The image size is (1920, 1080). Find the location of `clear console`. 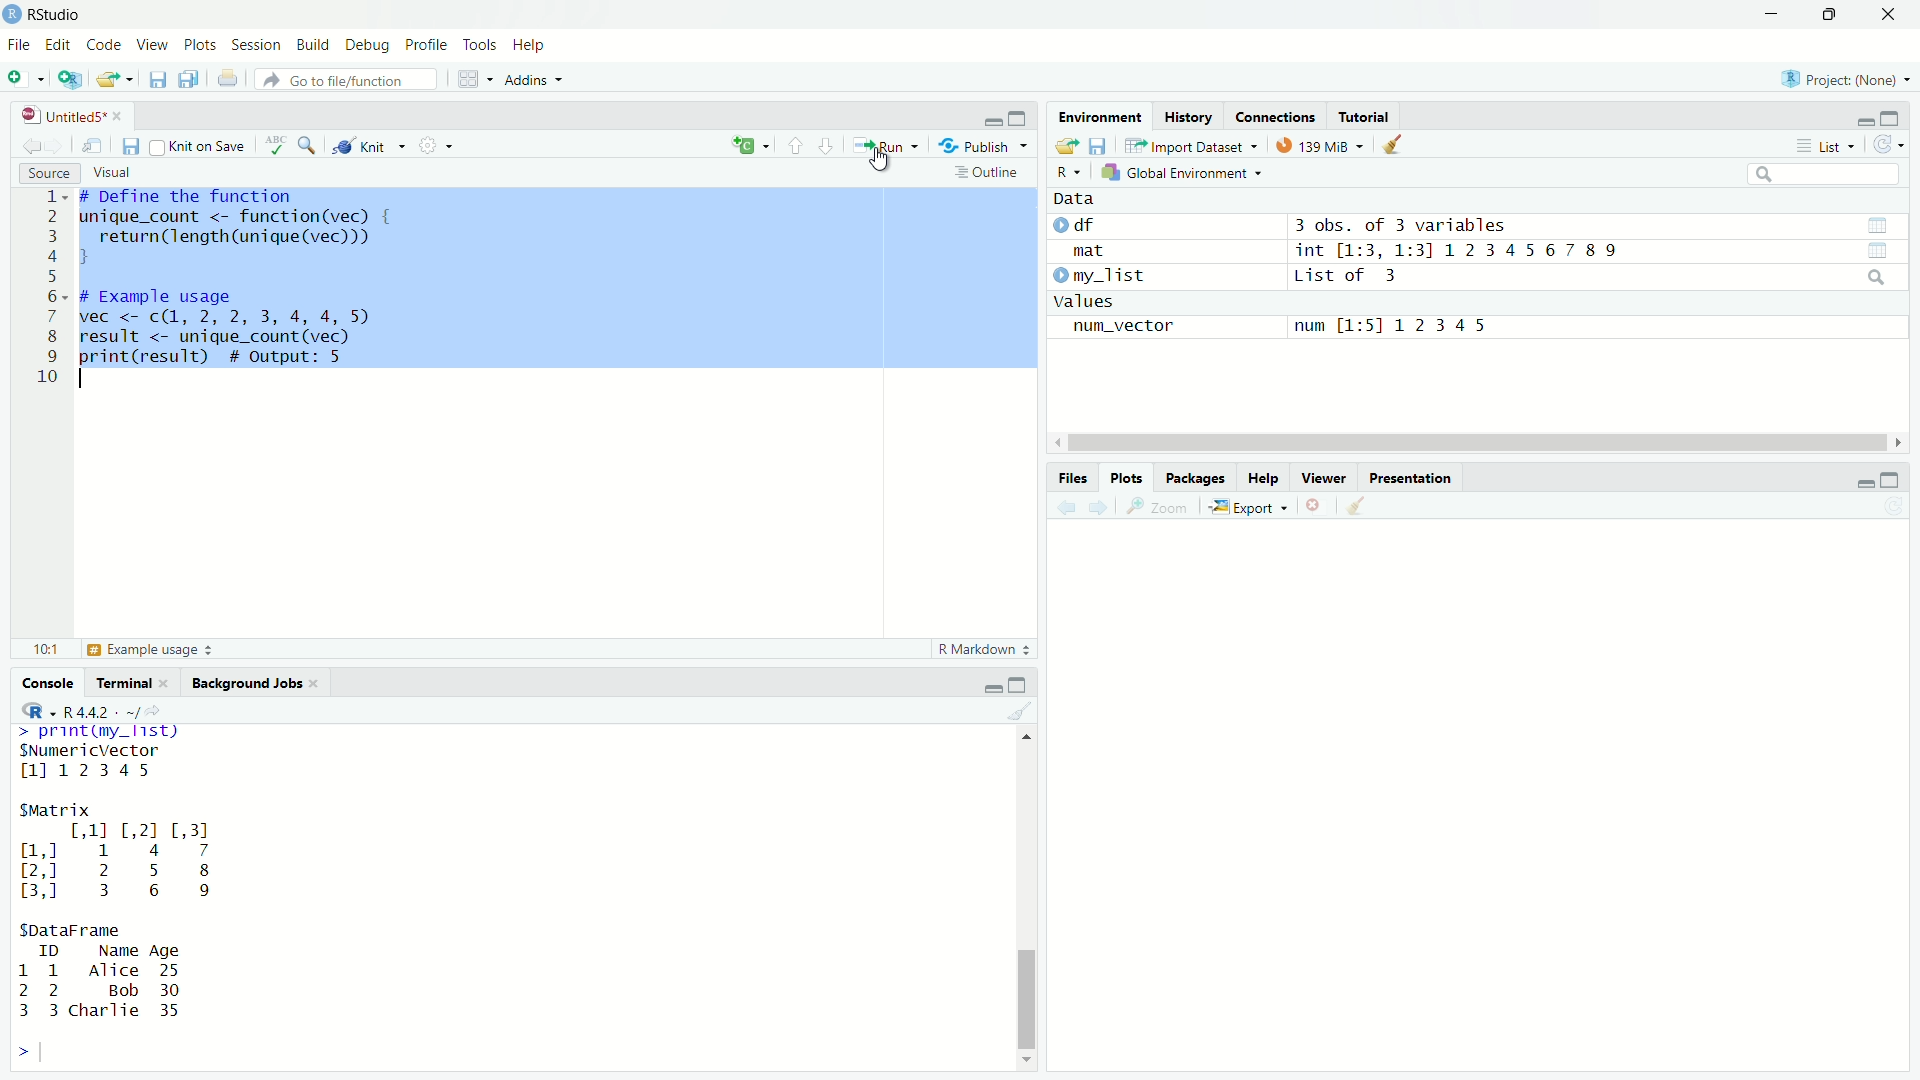

clear console is located at coordinates (1018, 714).